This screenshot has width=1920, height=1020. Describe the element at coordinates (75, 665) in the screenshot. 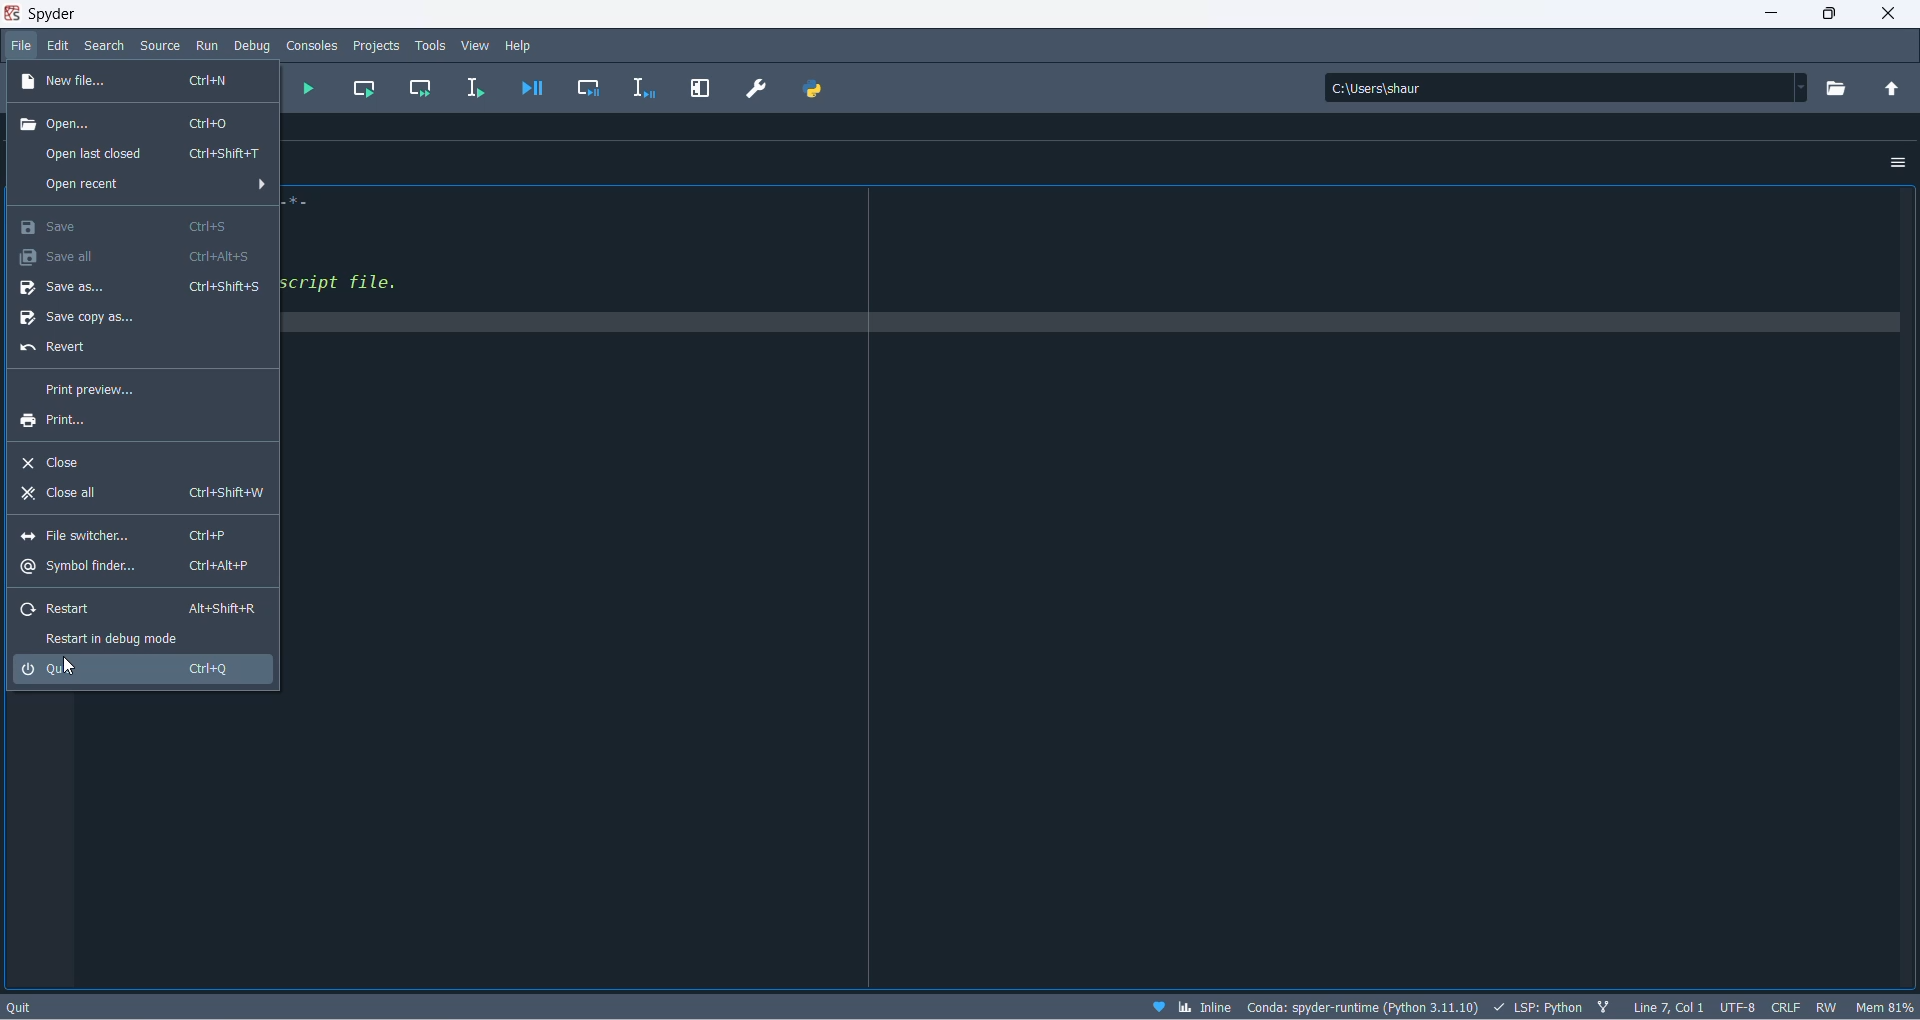

I see `cursor` at that location.